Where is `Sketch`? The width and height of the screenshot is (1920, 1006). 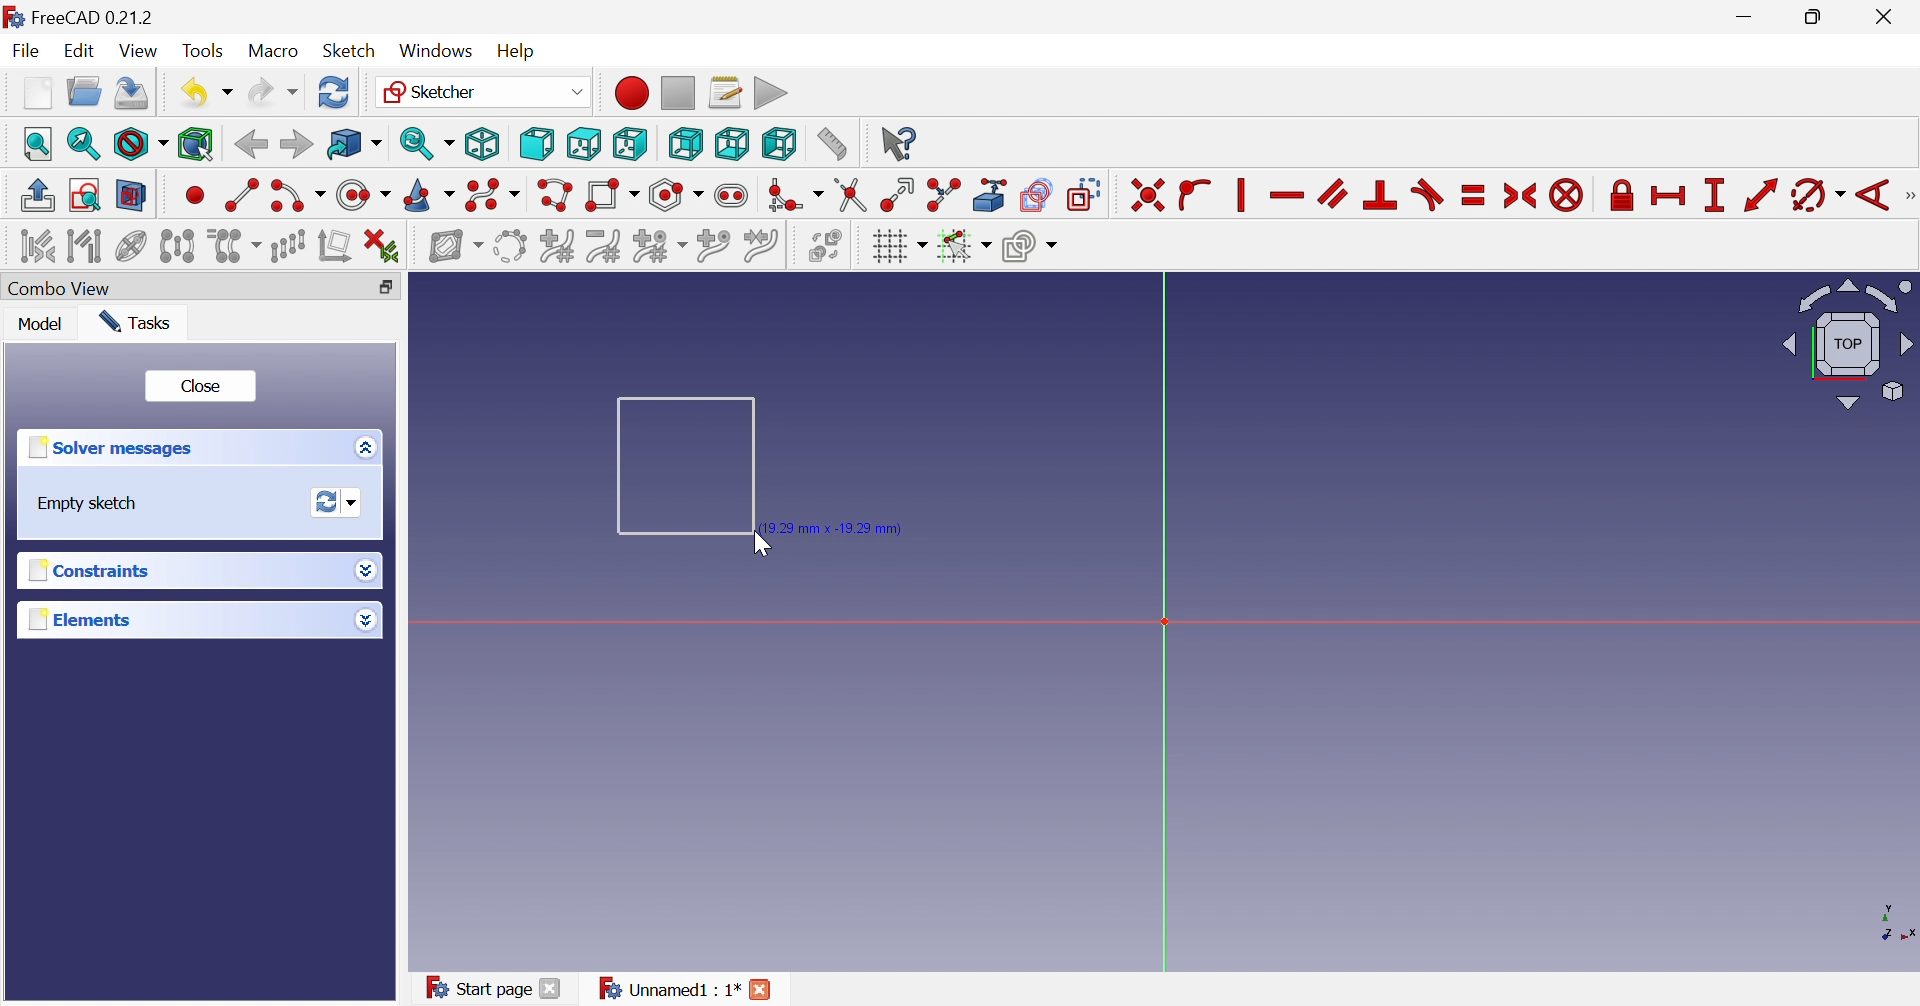
Sketch is located at coordinates (349, 51).